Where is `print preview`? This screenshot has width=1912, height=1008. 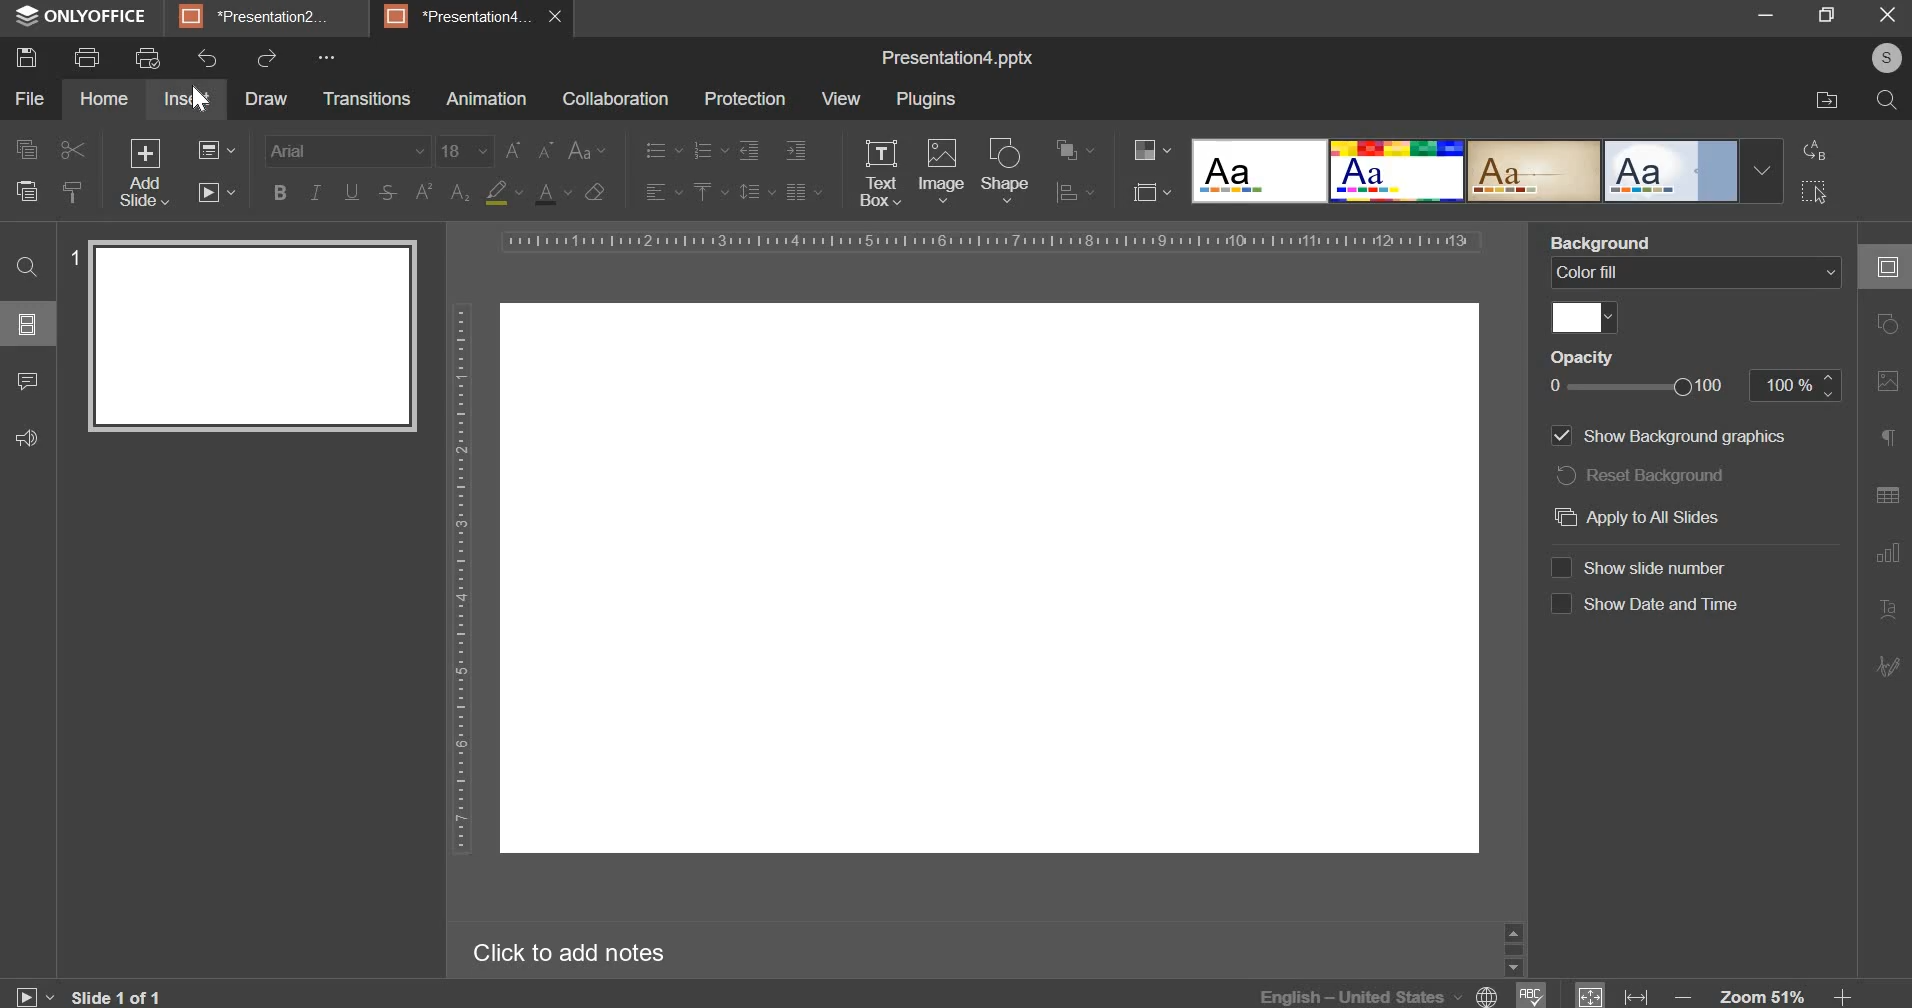 print preview is located at coordinates (148, 59).